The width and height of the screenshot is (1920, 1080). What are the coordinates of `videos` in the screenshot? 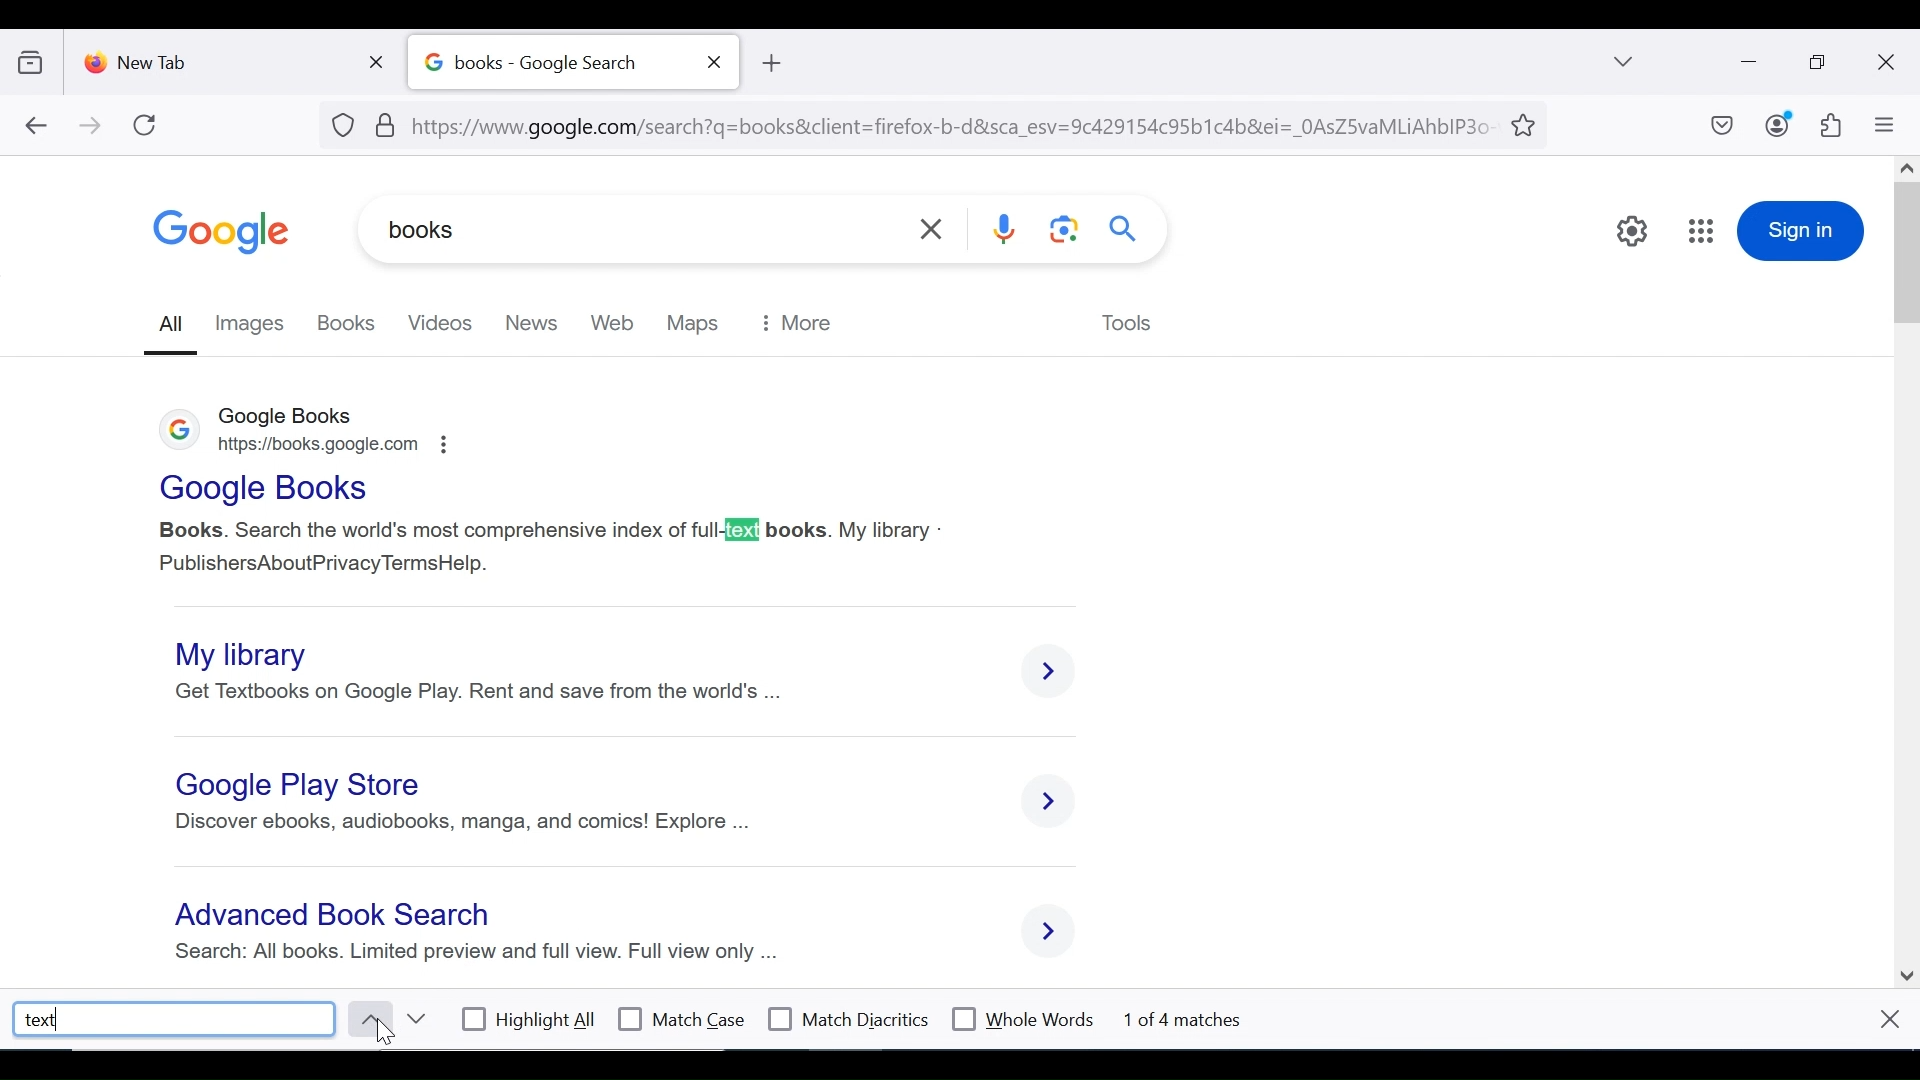 It's located at (438, 322).